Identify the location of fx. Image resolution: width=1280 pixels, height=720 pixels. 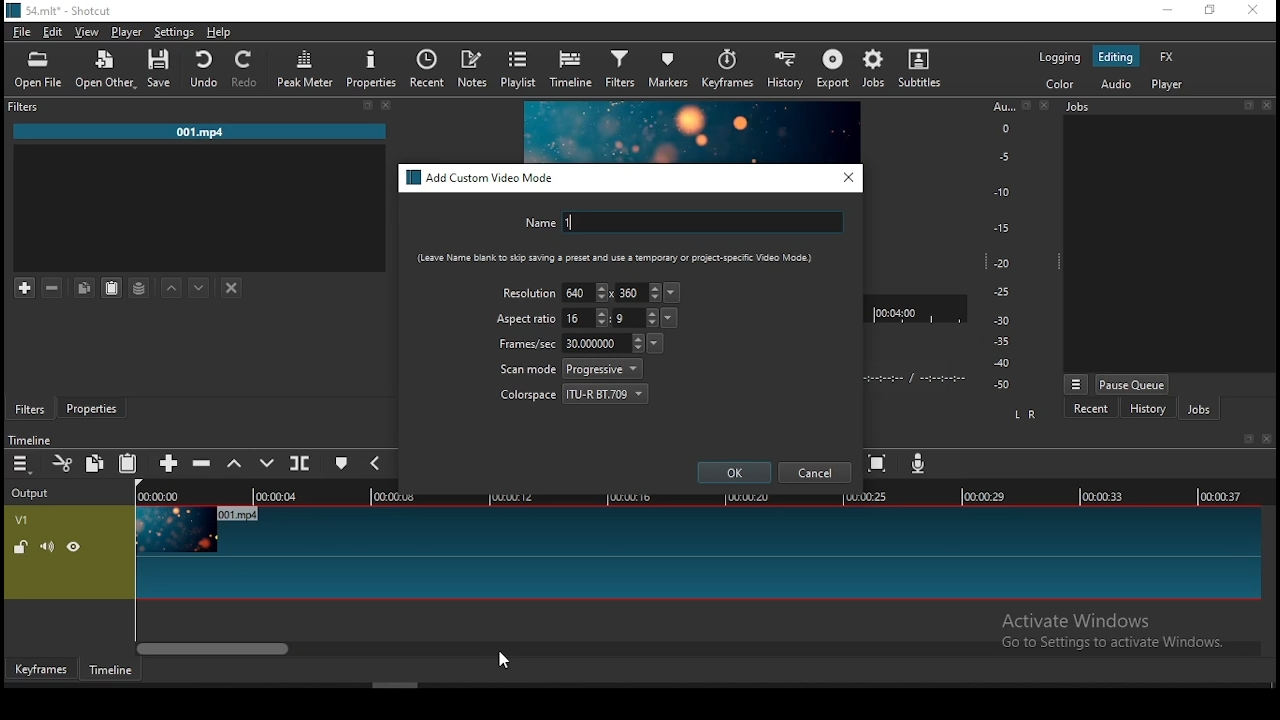
(1169, 58).